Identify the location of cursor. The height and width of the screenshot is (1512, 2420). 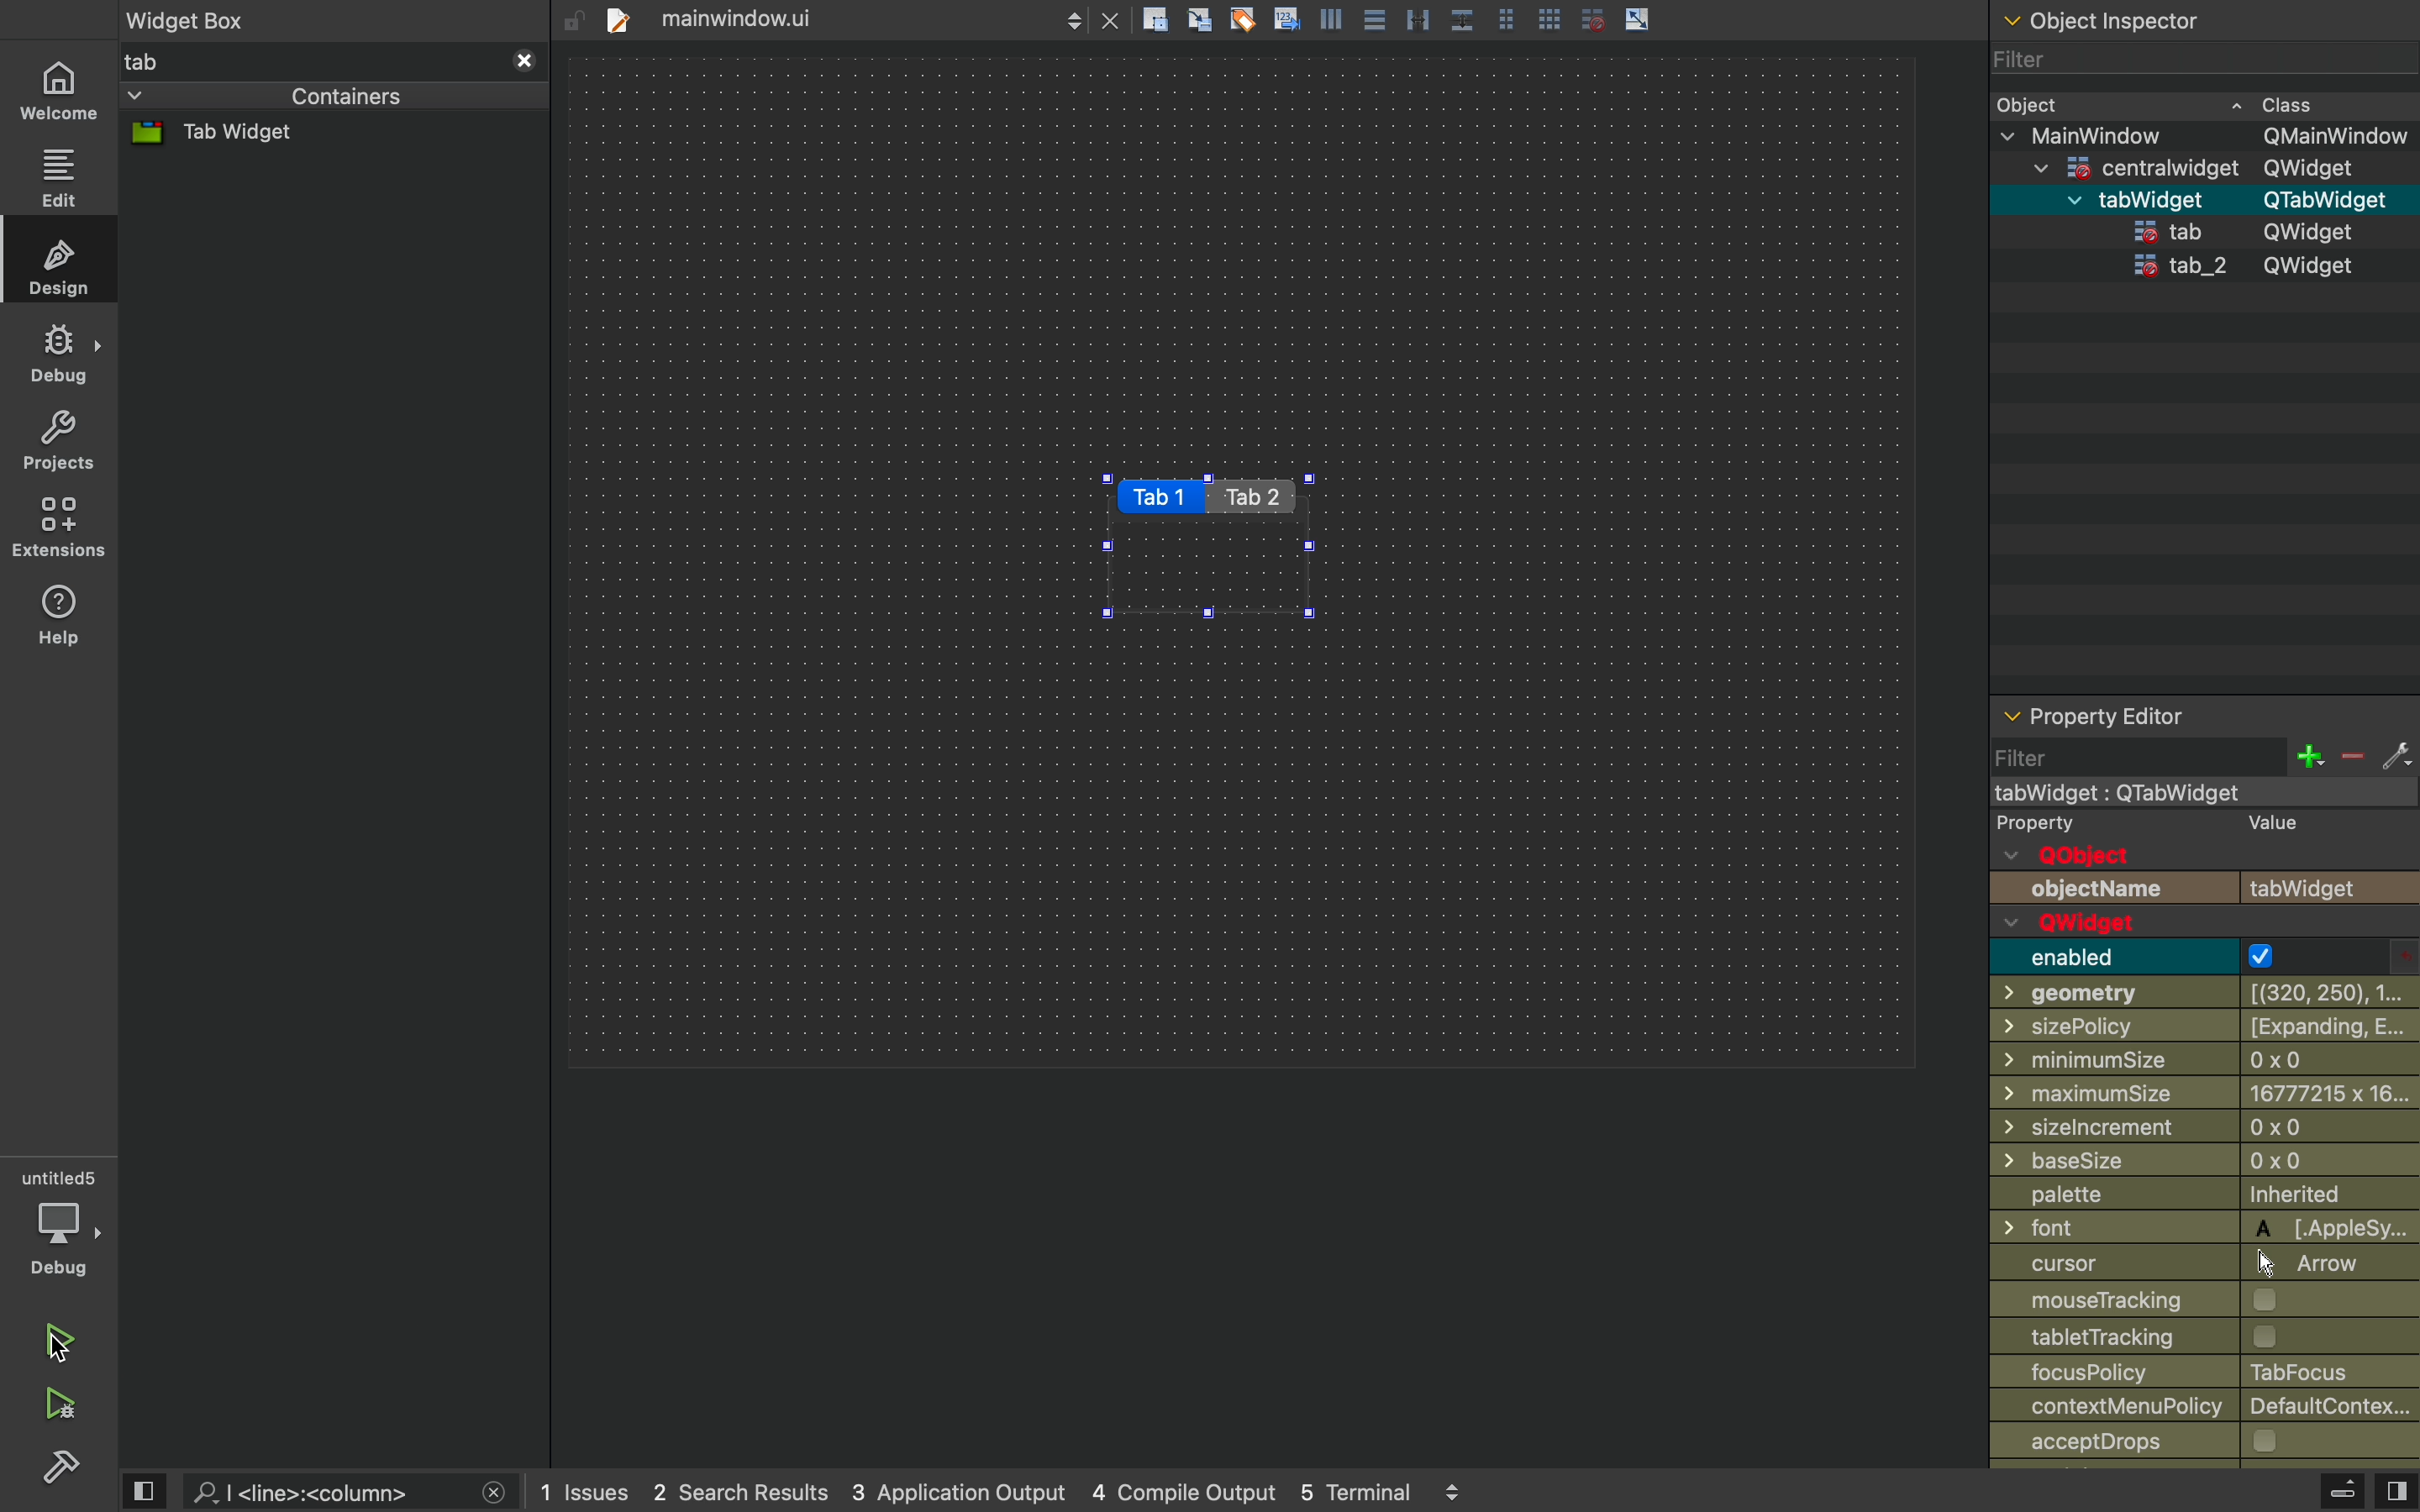
(58, 1348).